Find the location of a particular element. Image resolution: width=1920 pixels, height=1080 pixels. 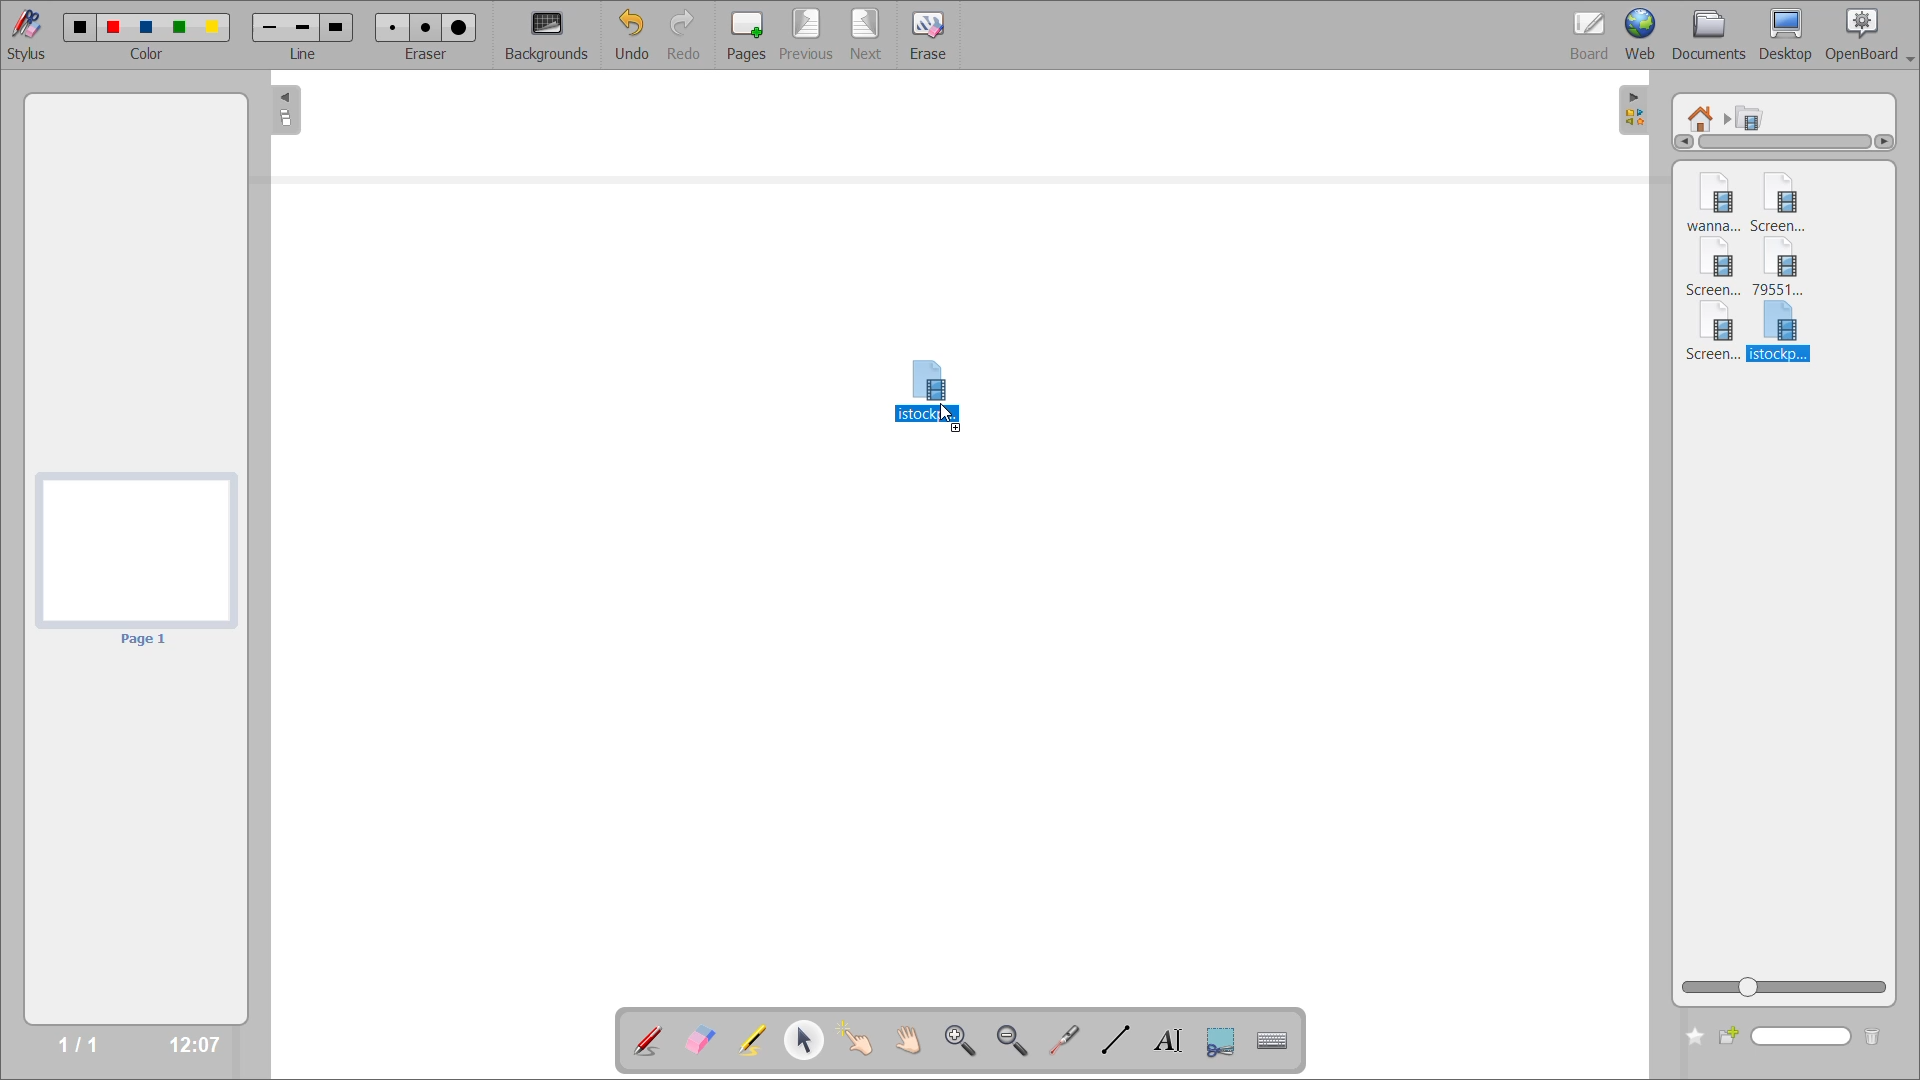

color 3 is located at coordinates (150, 29).